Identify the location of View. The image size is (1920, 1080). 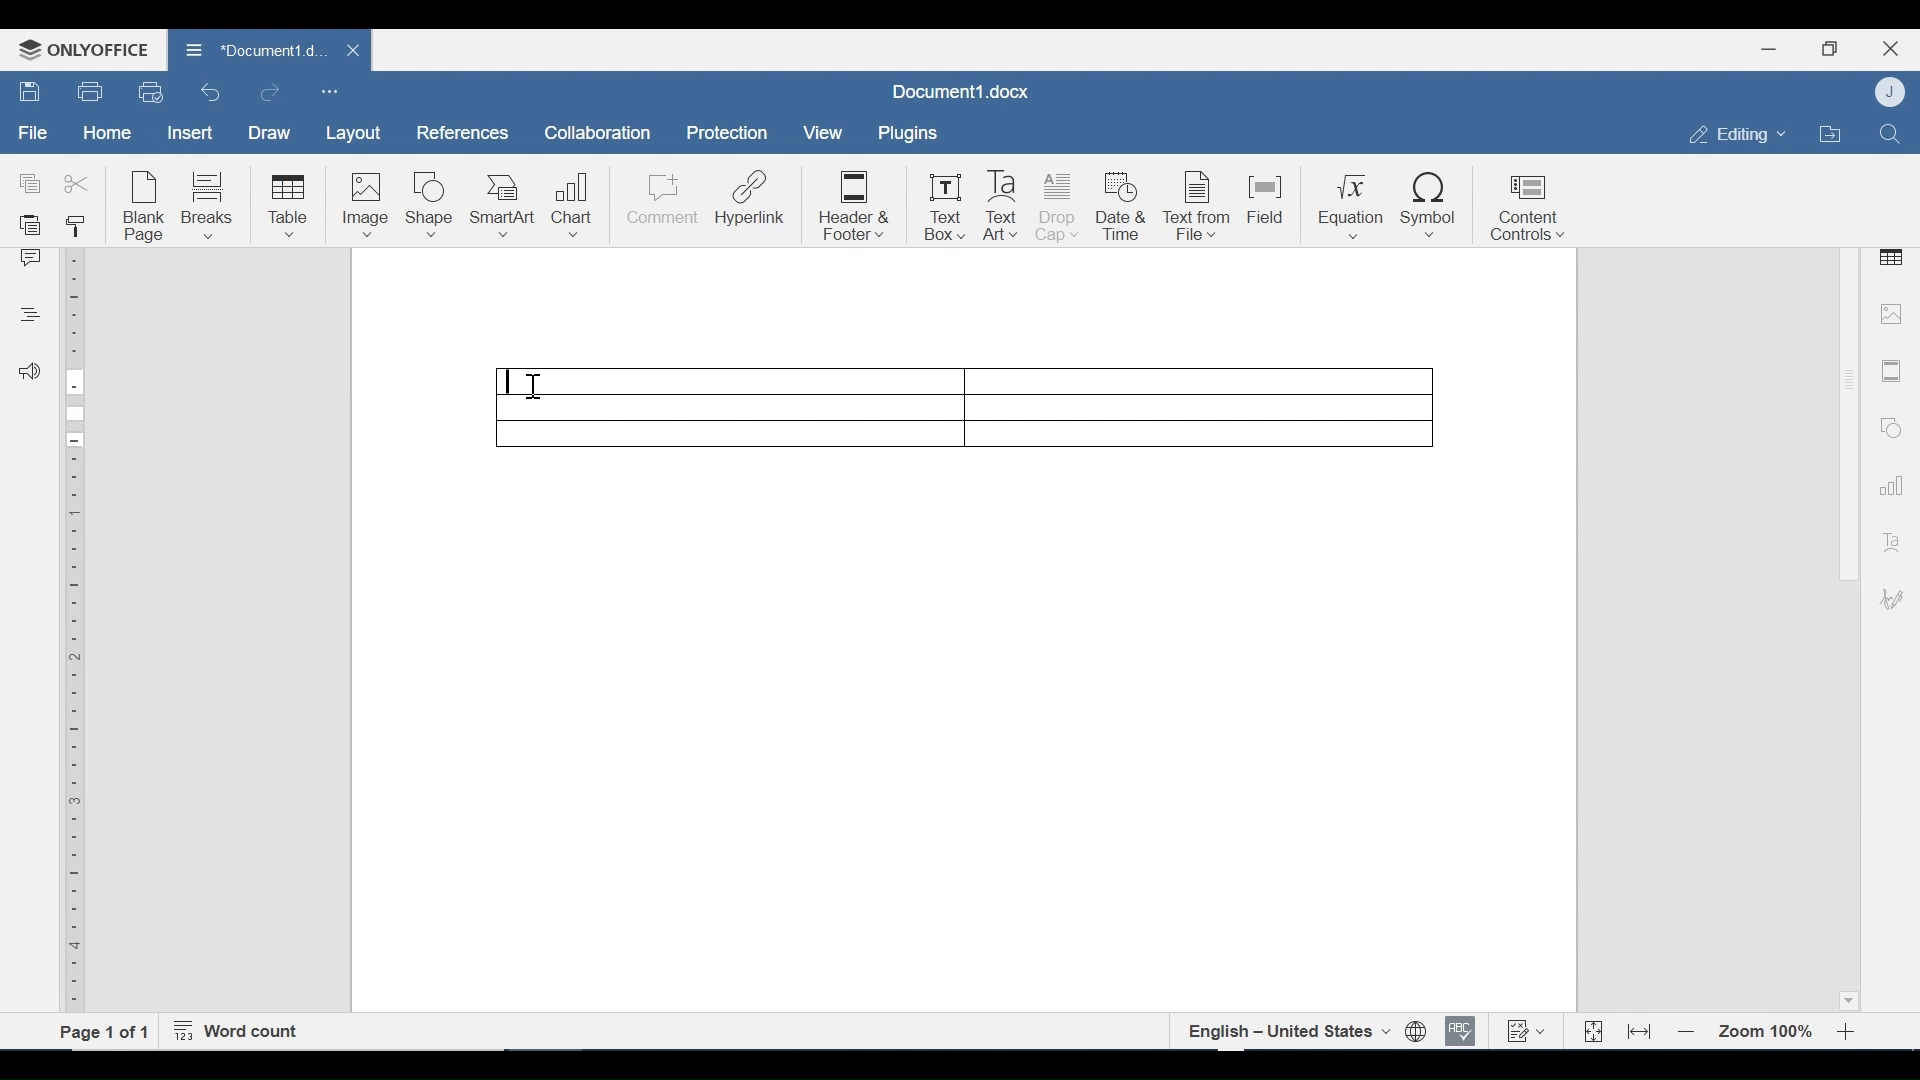
(824, 133).